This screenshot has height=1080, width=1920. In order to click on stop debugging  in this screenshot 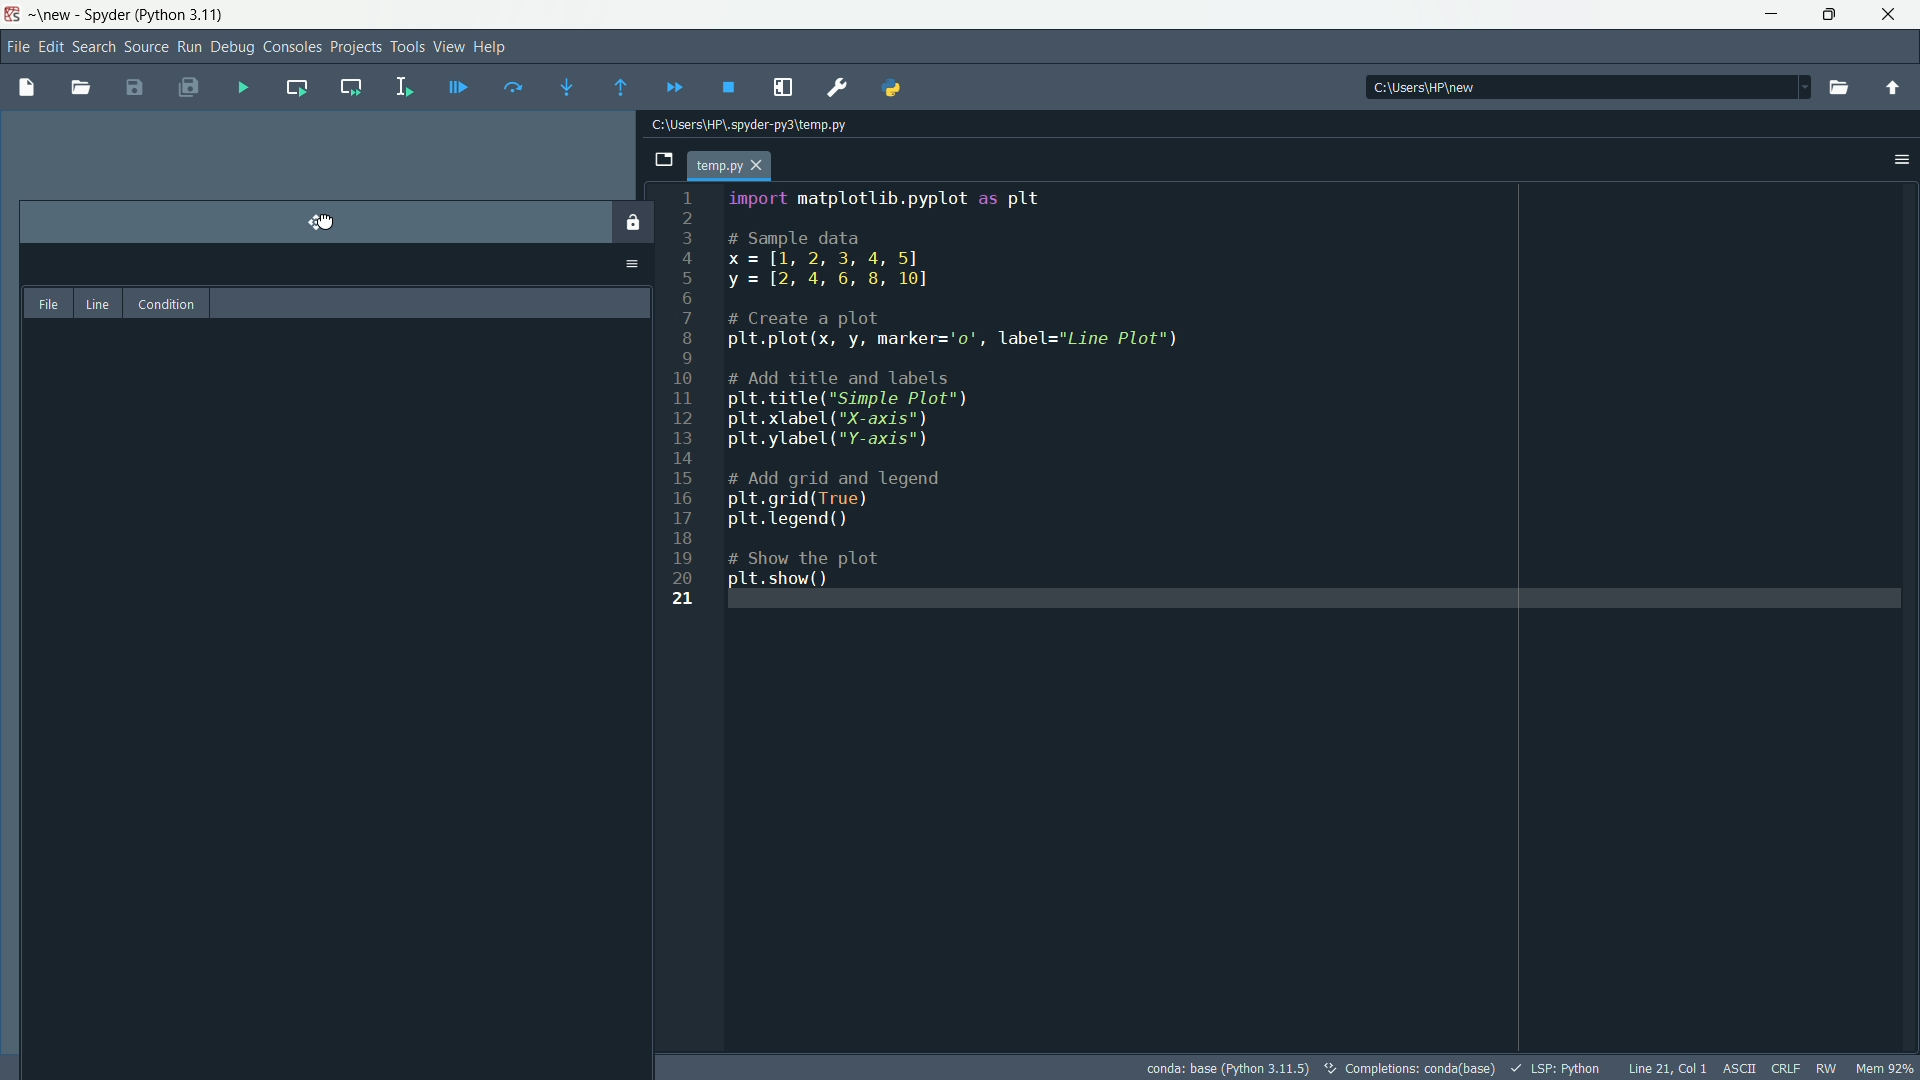, I will do `click(730, 88)`.